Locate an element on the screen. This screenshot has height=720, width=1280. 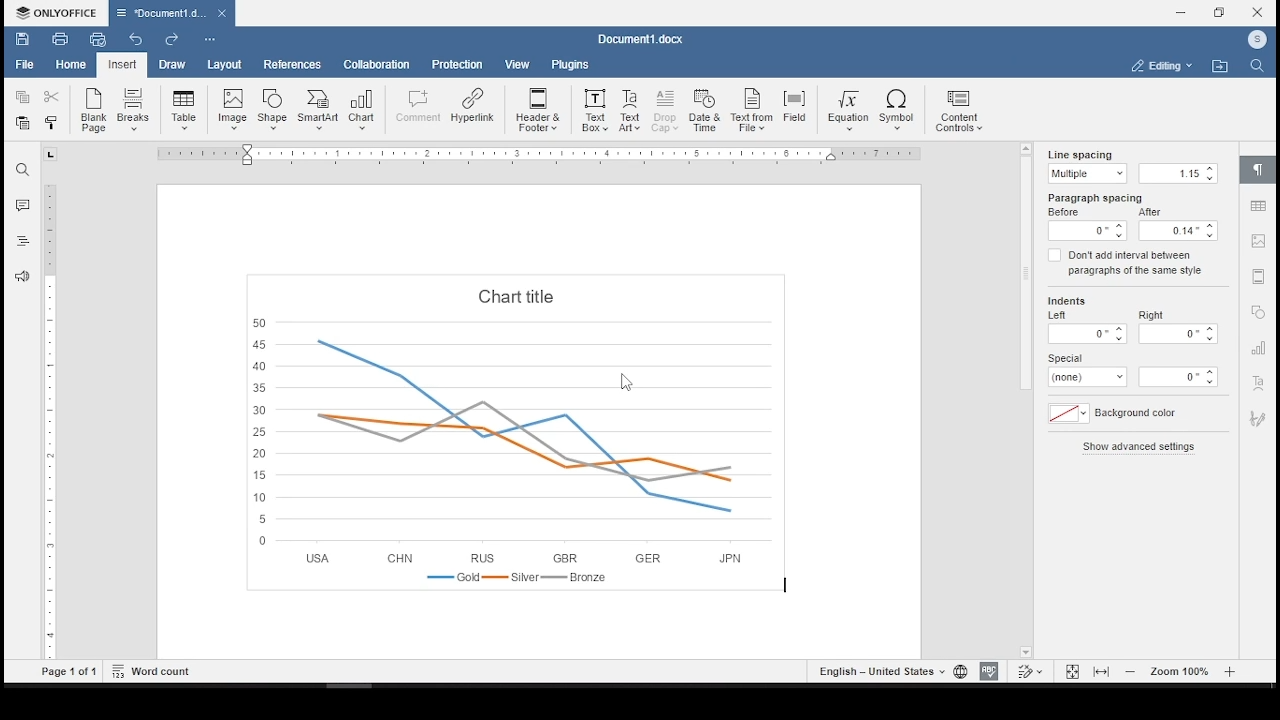
fit to width is located at coordinates (1104, 670).